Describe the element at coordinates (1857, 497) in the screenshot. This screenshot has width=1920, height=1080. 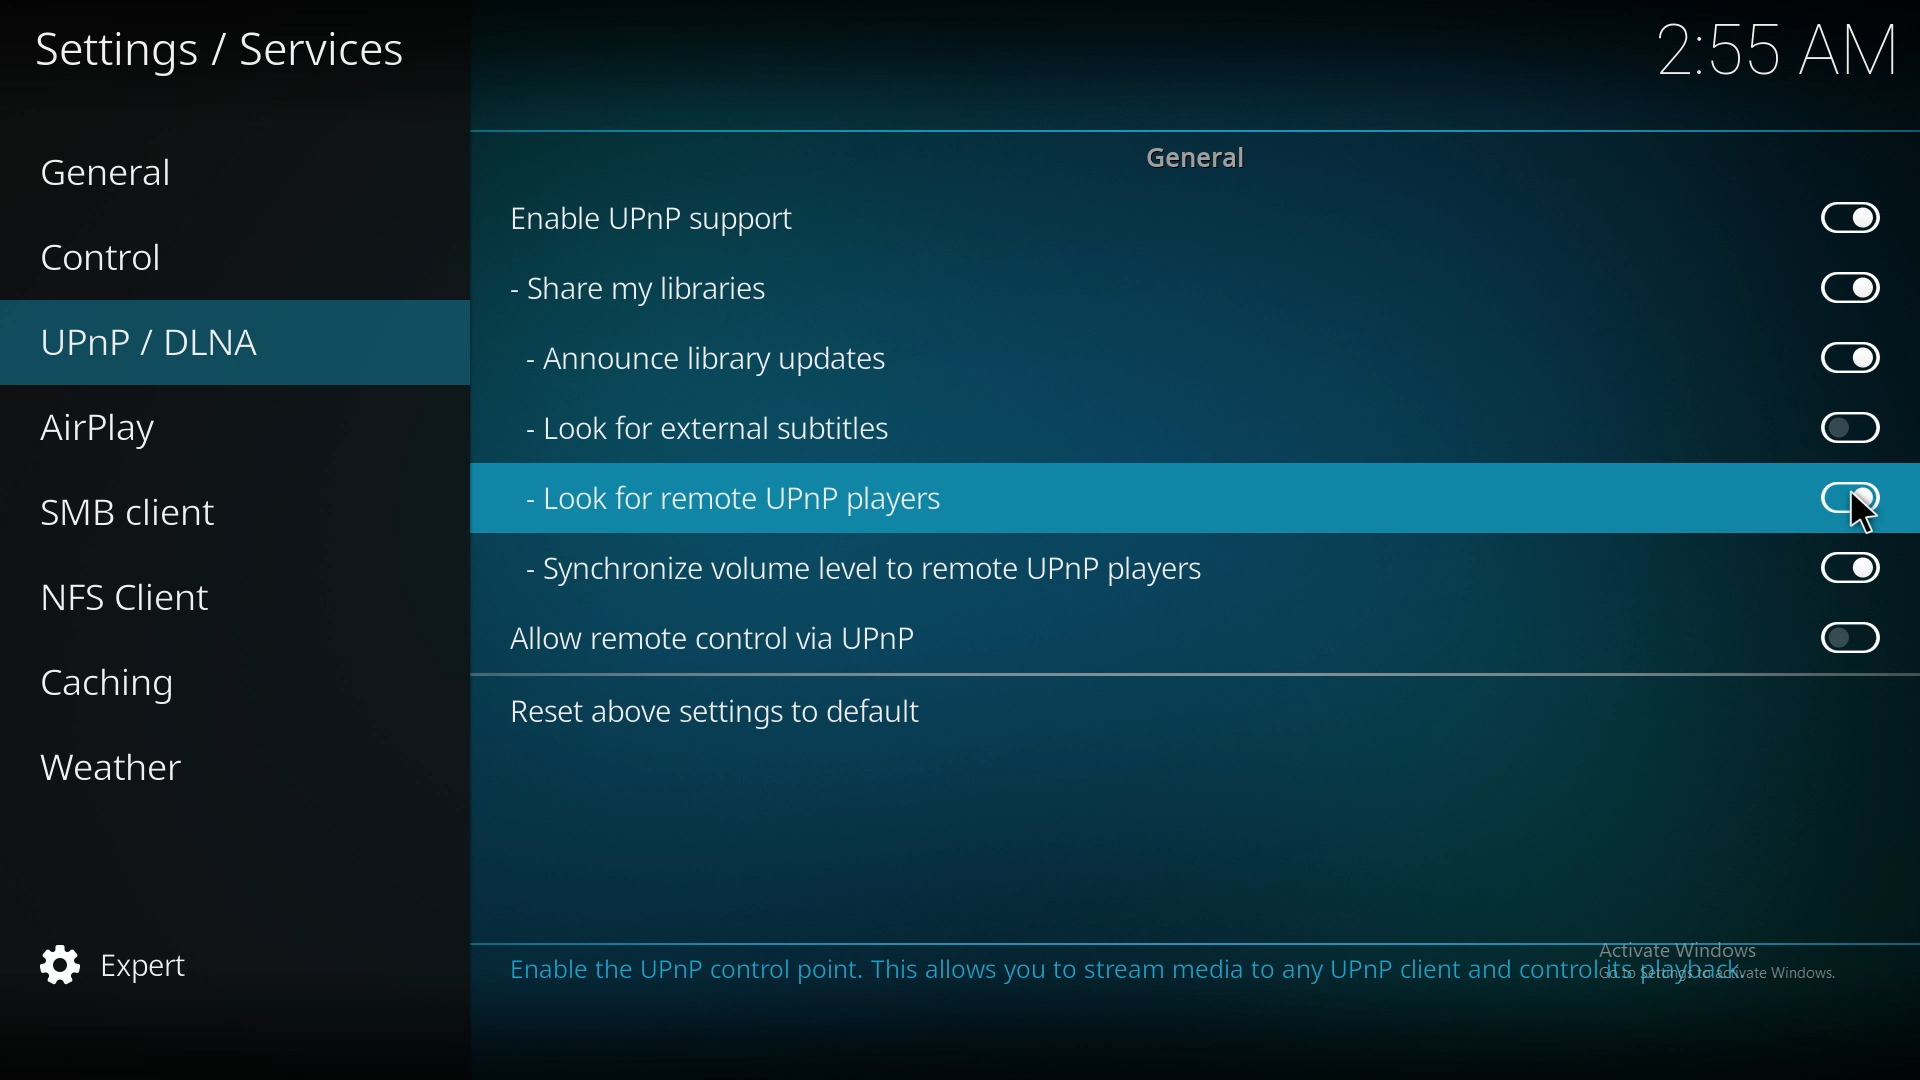
I see `off (Greyed out)` at that location.